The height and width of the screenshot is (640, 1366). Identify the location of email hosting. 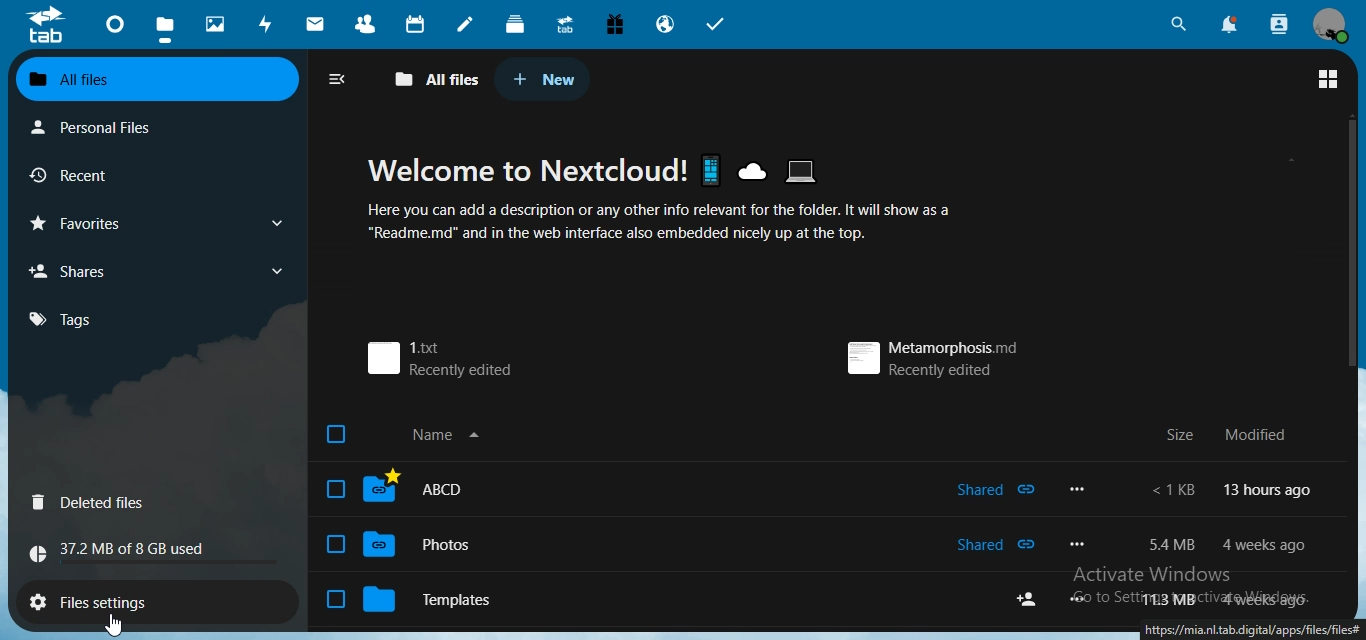
(668, 23).